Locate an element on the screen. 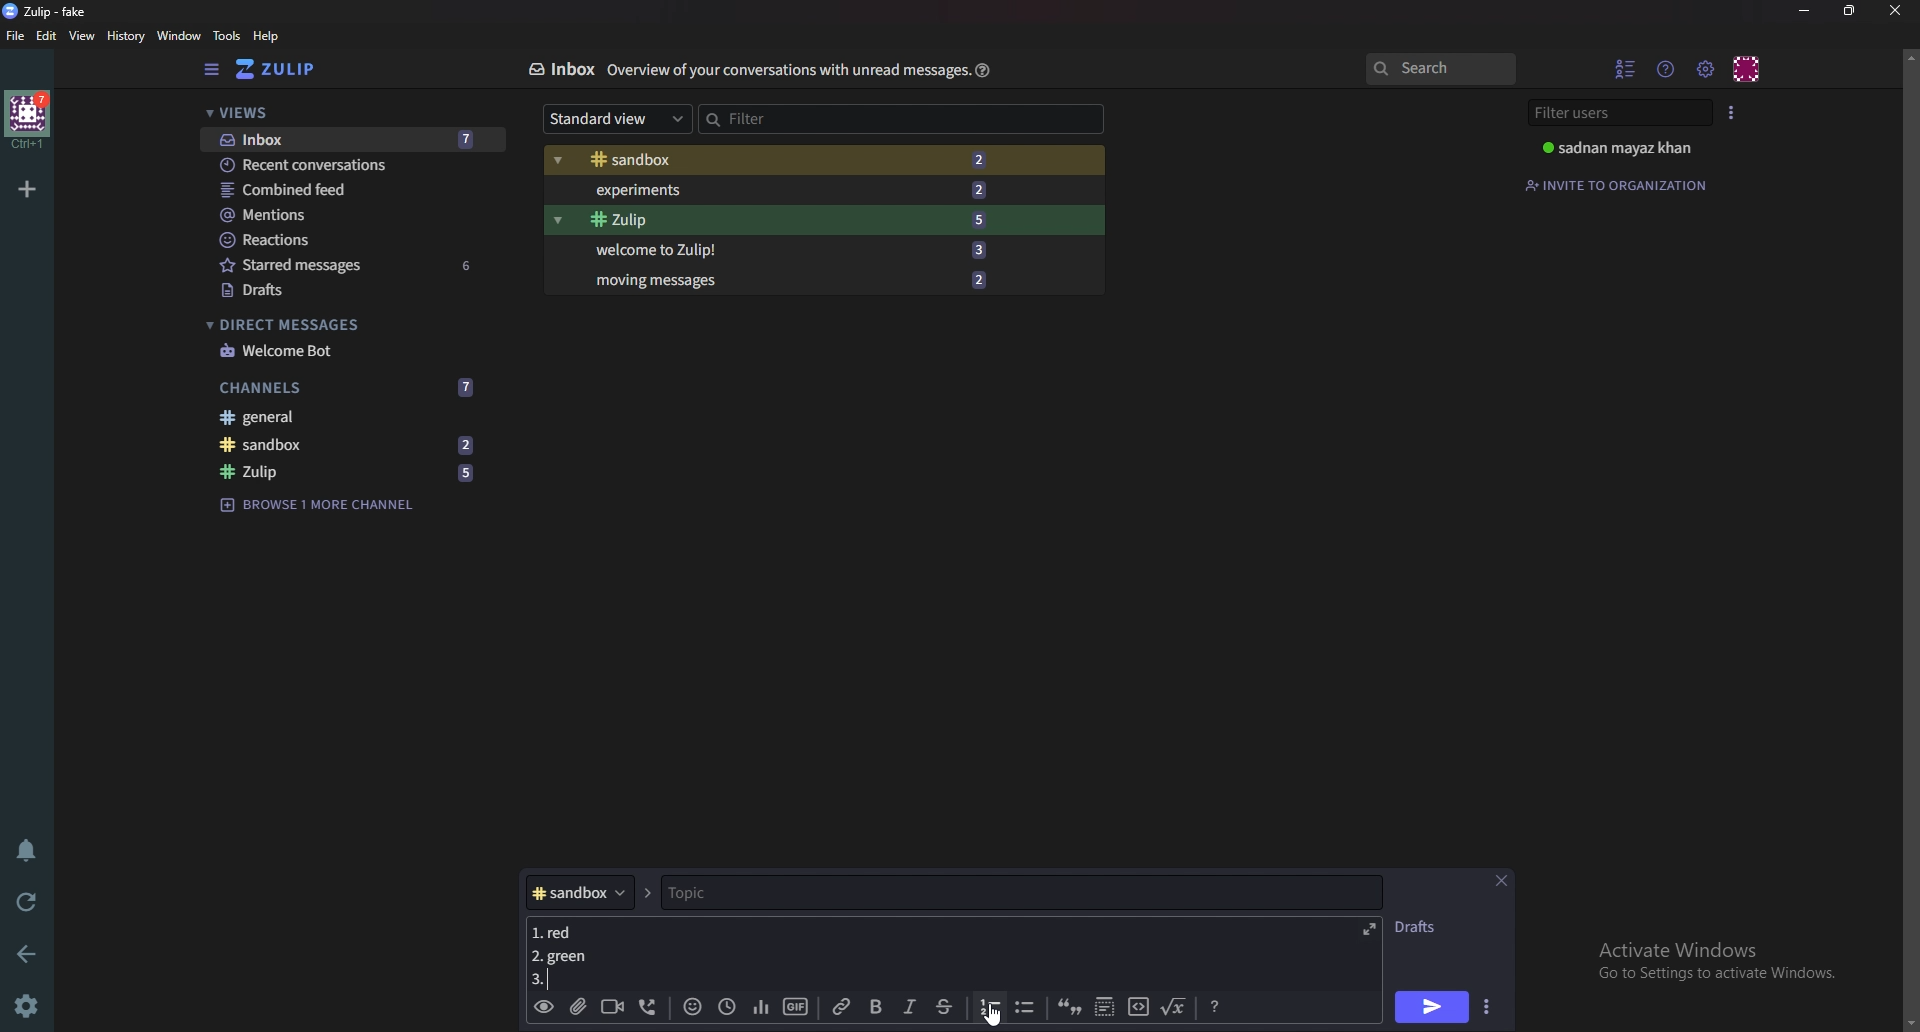 The image size is (1920, 1032). main menu is located at coordinates (1707, 68).